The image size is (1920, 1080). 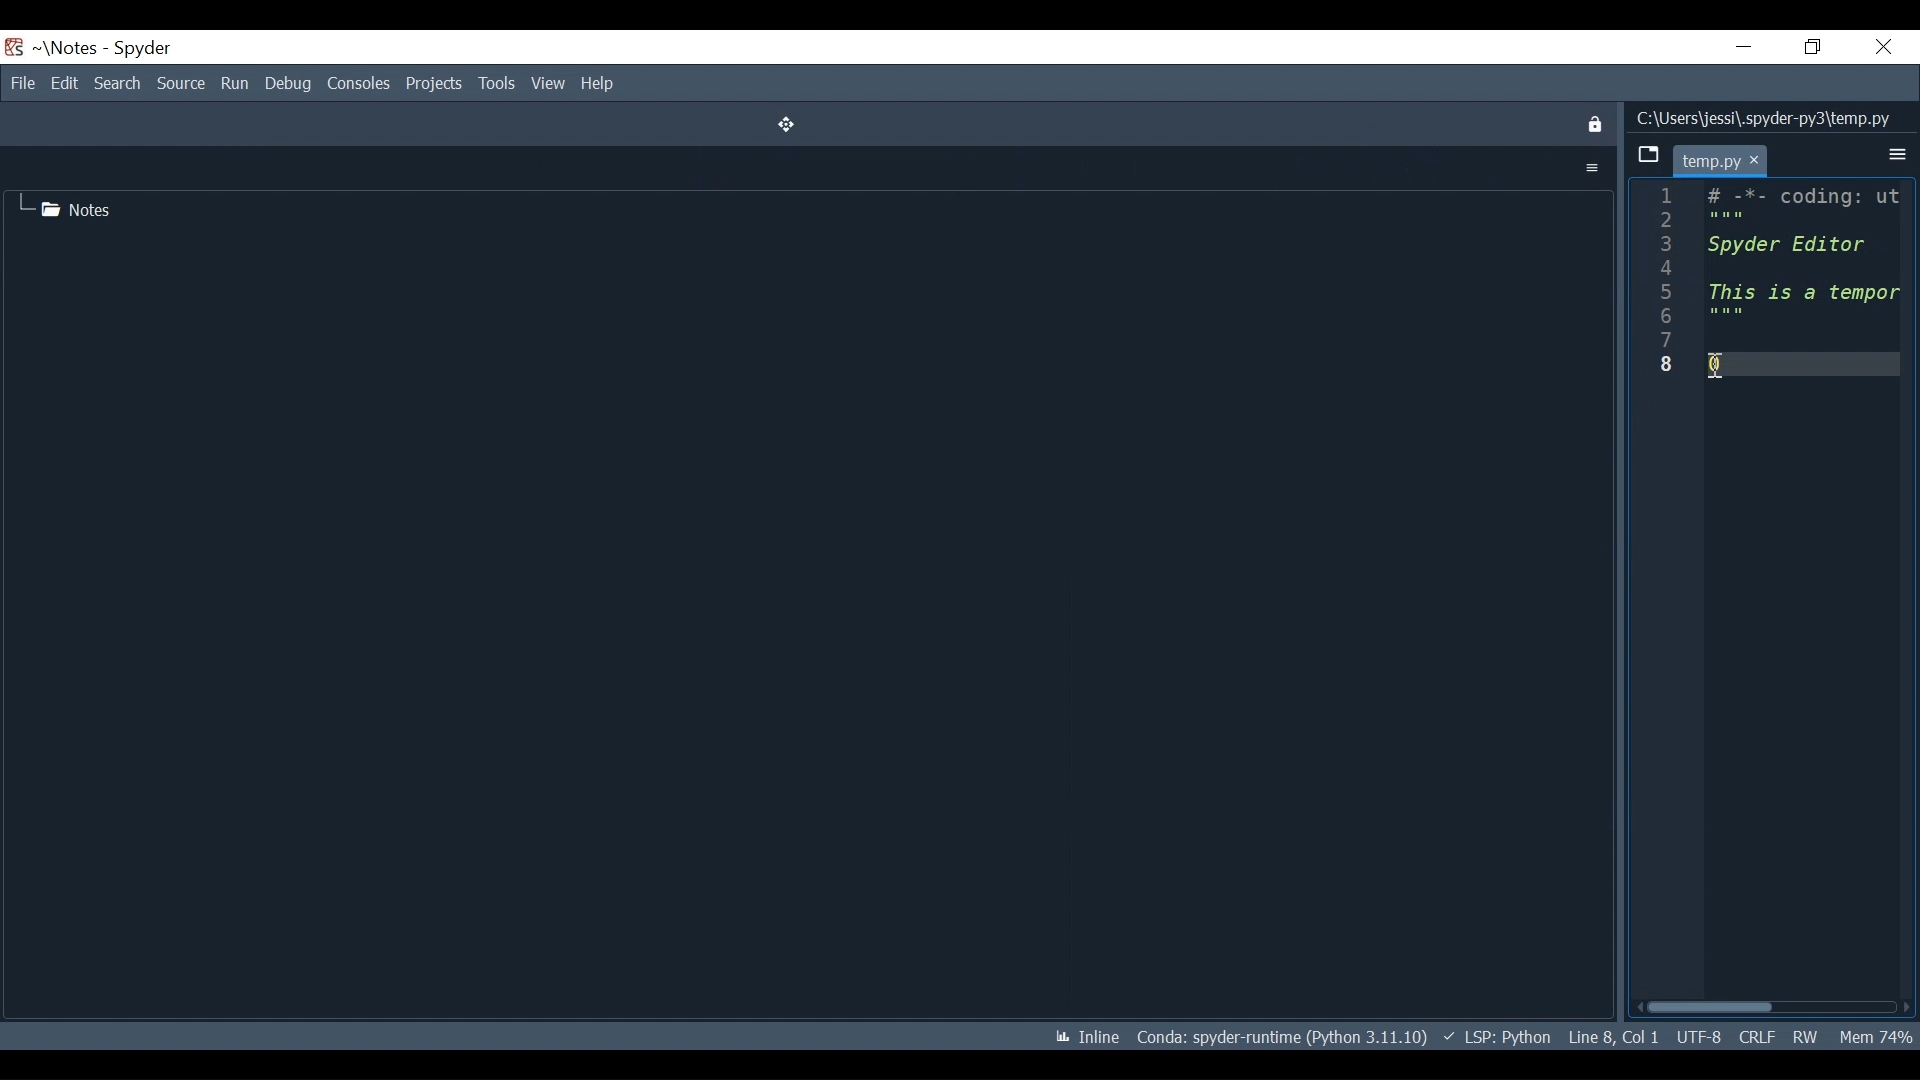 I want to click on More Options, so click(x=1592, y=167).